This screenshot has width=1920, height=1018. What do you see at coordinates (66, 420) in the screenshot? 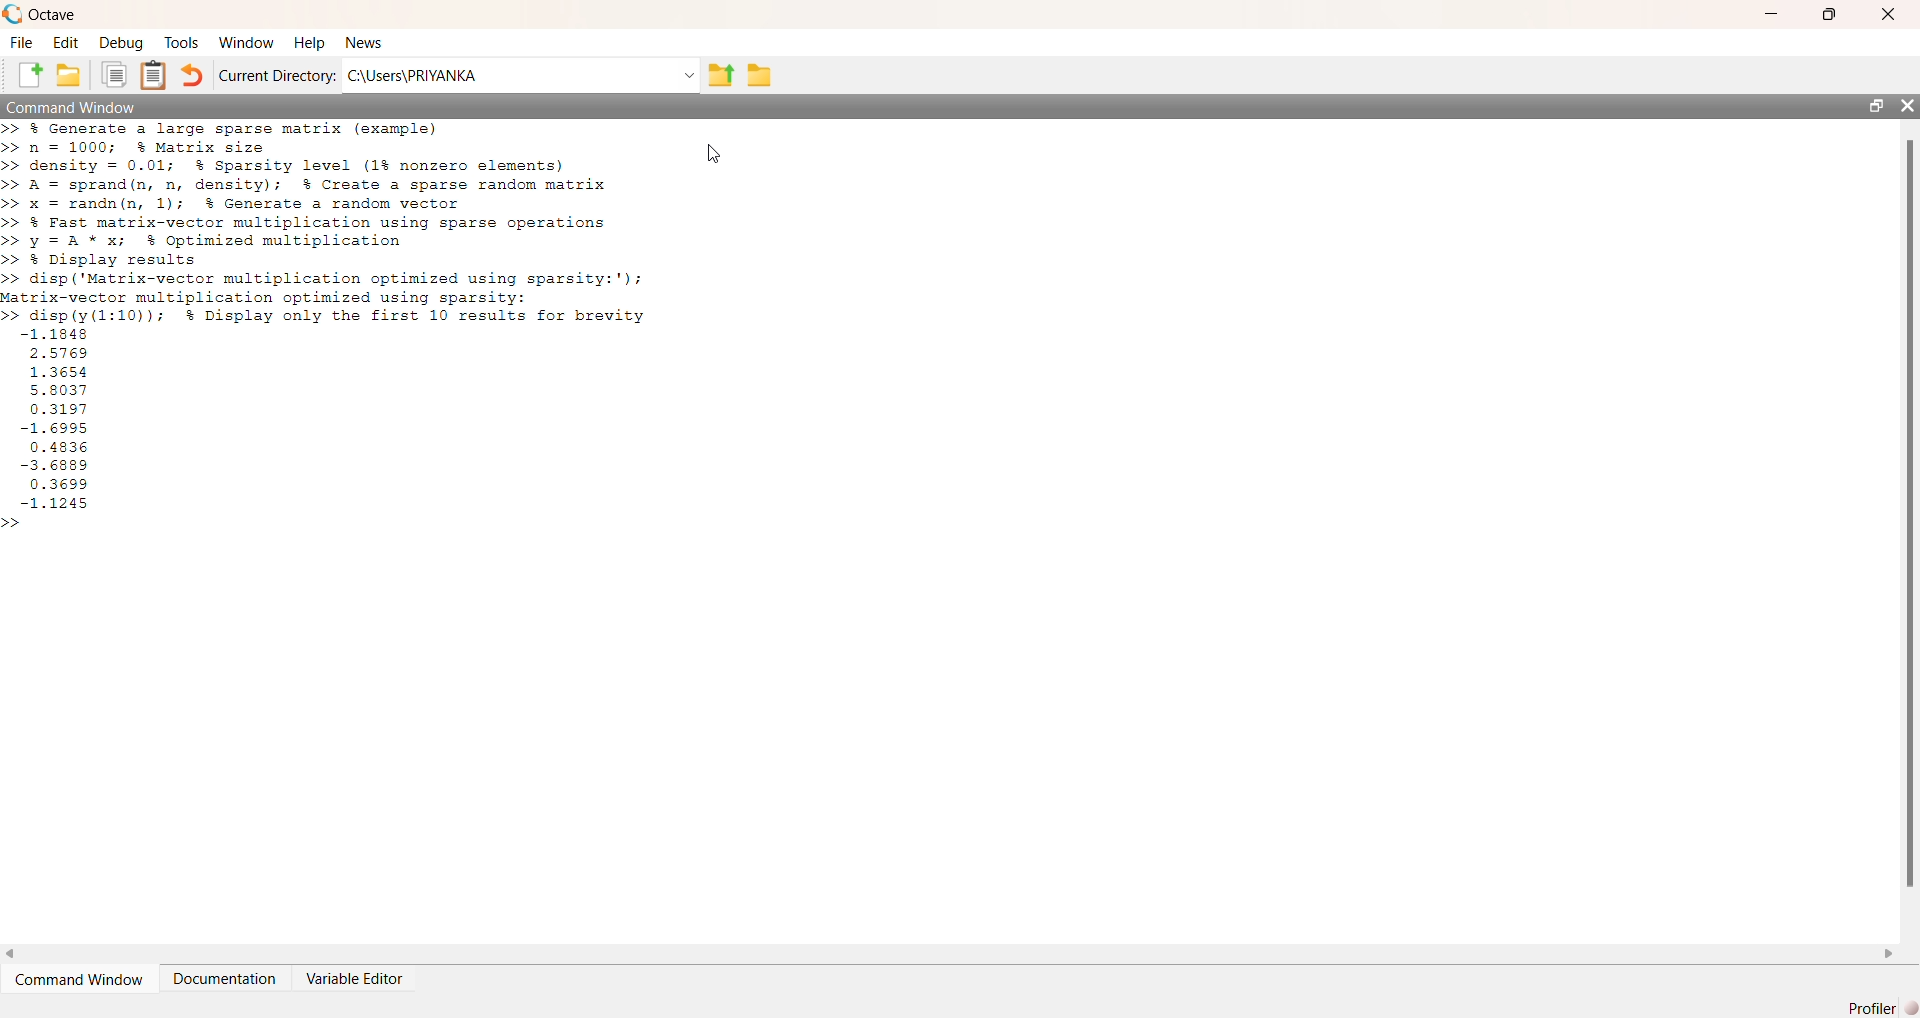
I see `result` at bounding box center [66, 420].